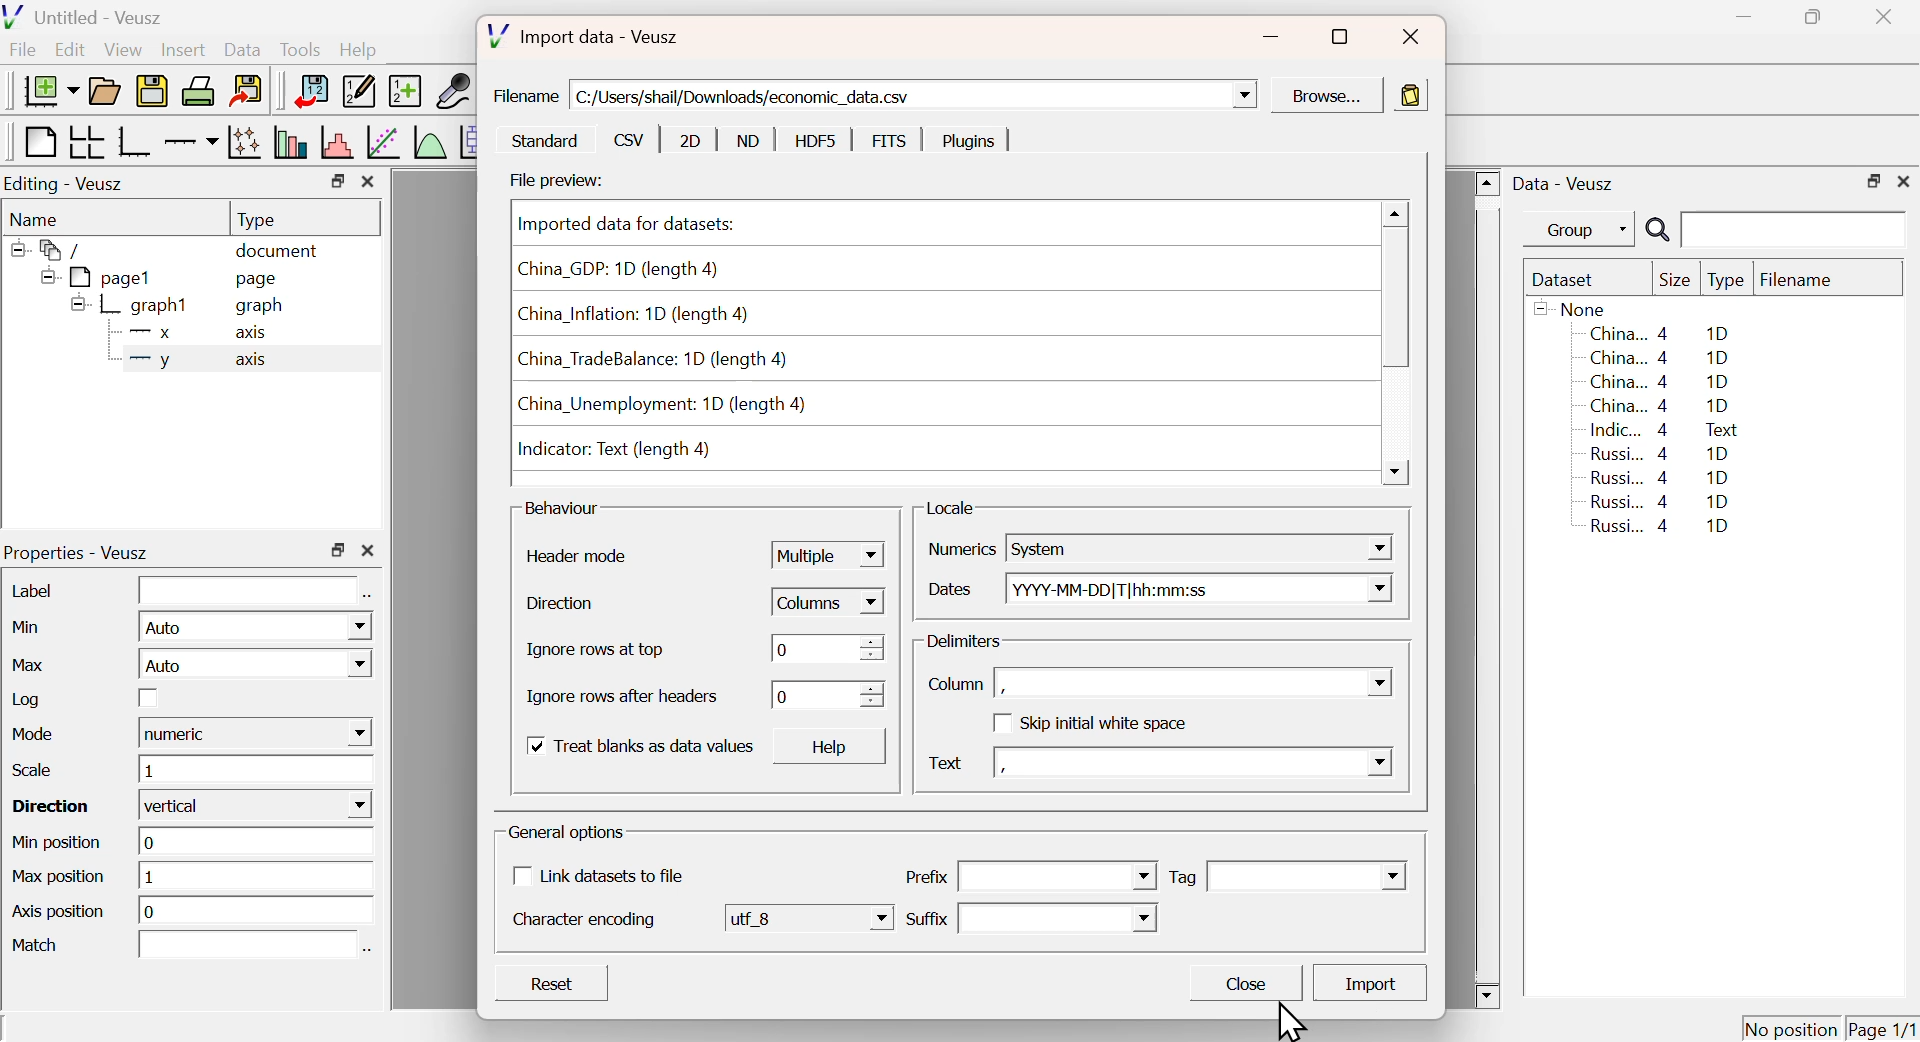 The width and height of the screenshot is (1920, 1042). I want to click on File preview:, so click(558, 182).